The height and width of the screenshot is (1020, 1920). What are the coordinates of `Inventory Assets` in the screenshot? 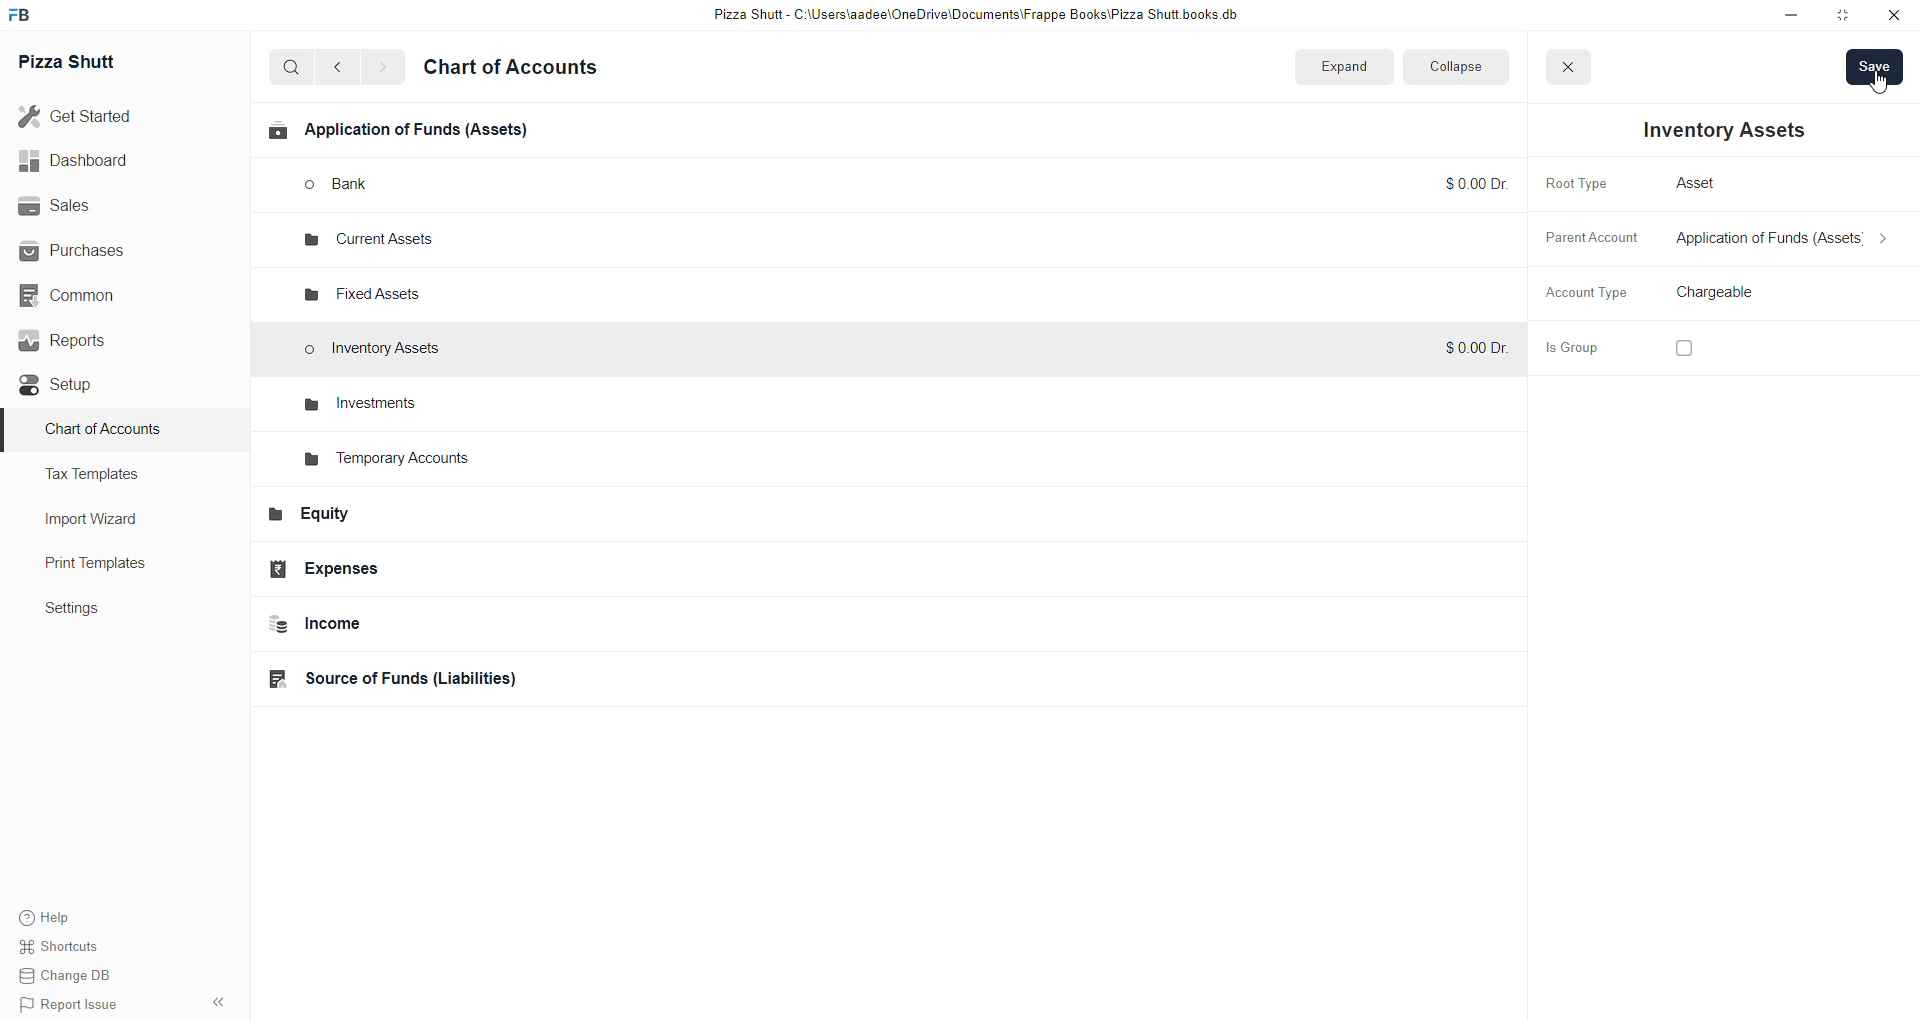 It's located at (381, 351).